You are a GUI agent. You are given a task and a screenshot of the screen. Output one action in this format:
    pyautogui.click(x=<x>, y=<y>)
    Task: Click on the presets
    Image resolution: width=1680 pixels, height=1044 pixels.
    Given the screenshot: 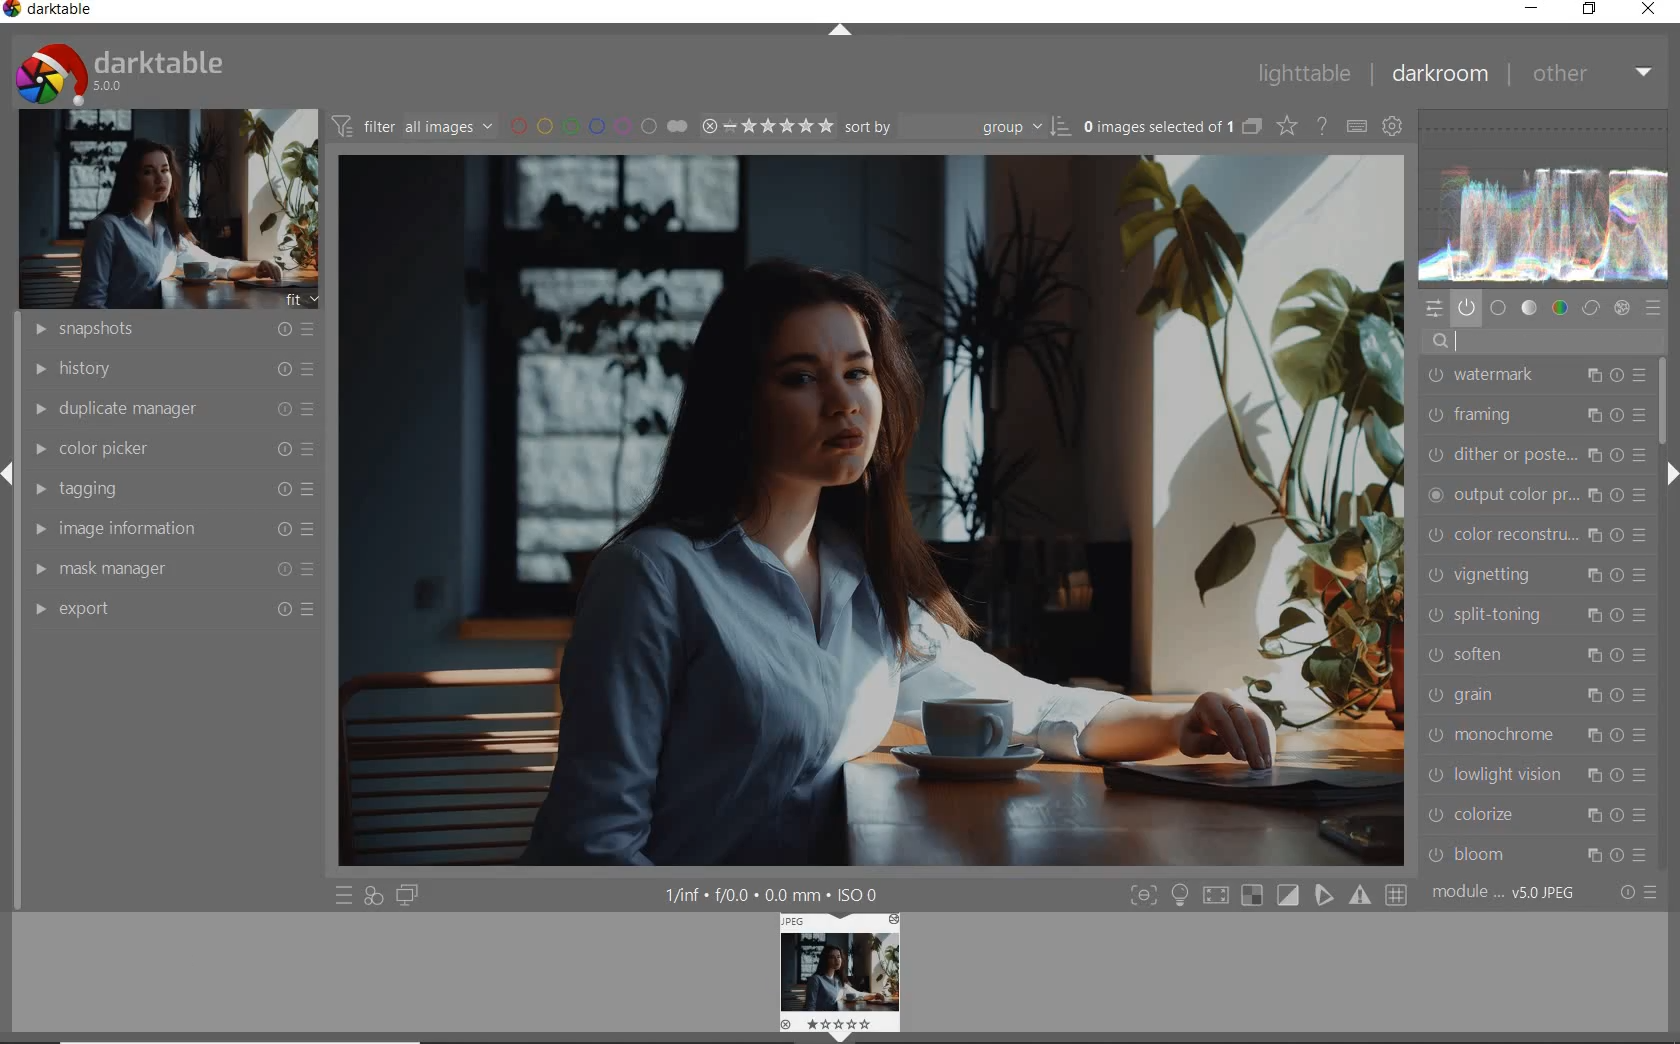 What is the action you would take?
    pyautogui.click(x=1654, y=307)
    